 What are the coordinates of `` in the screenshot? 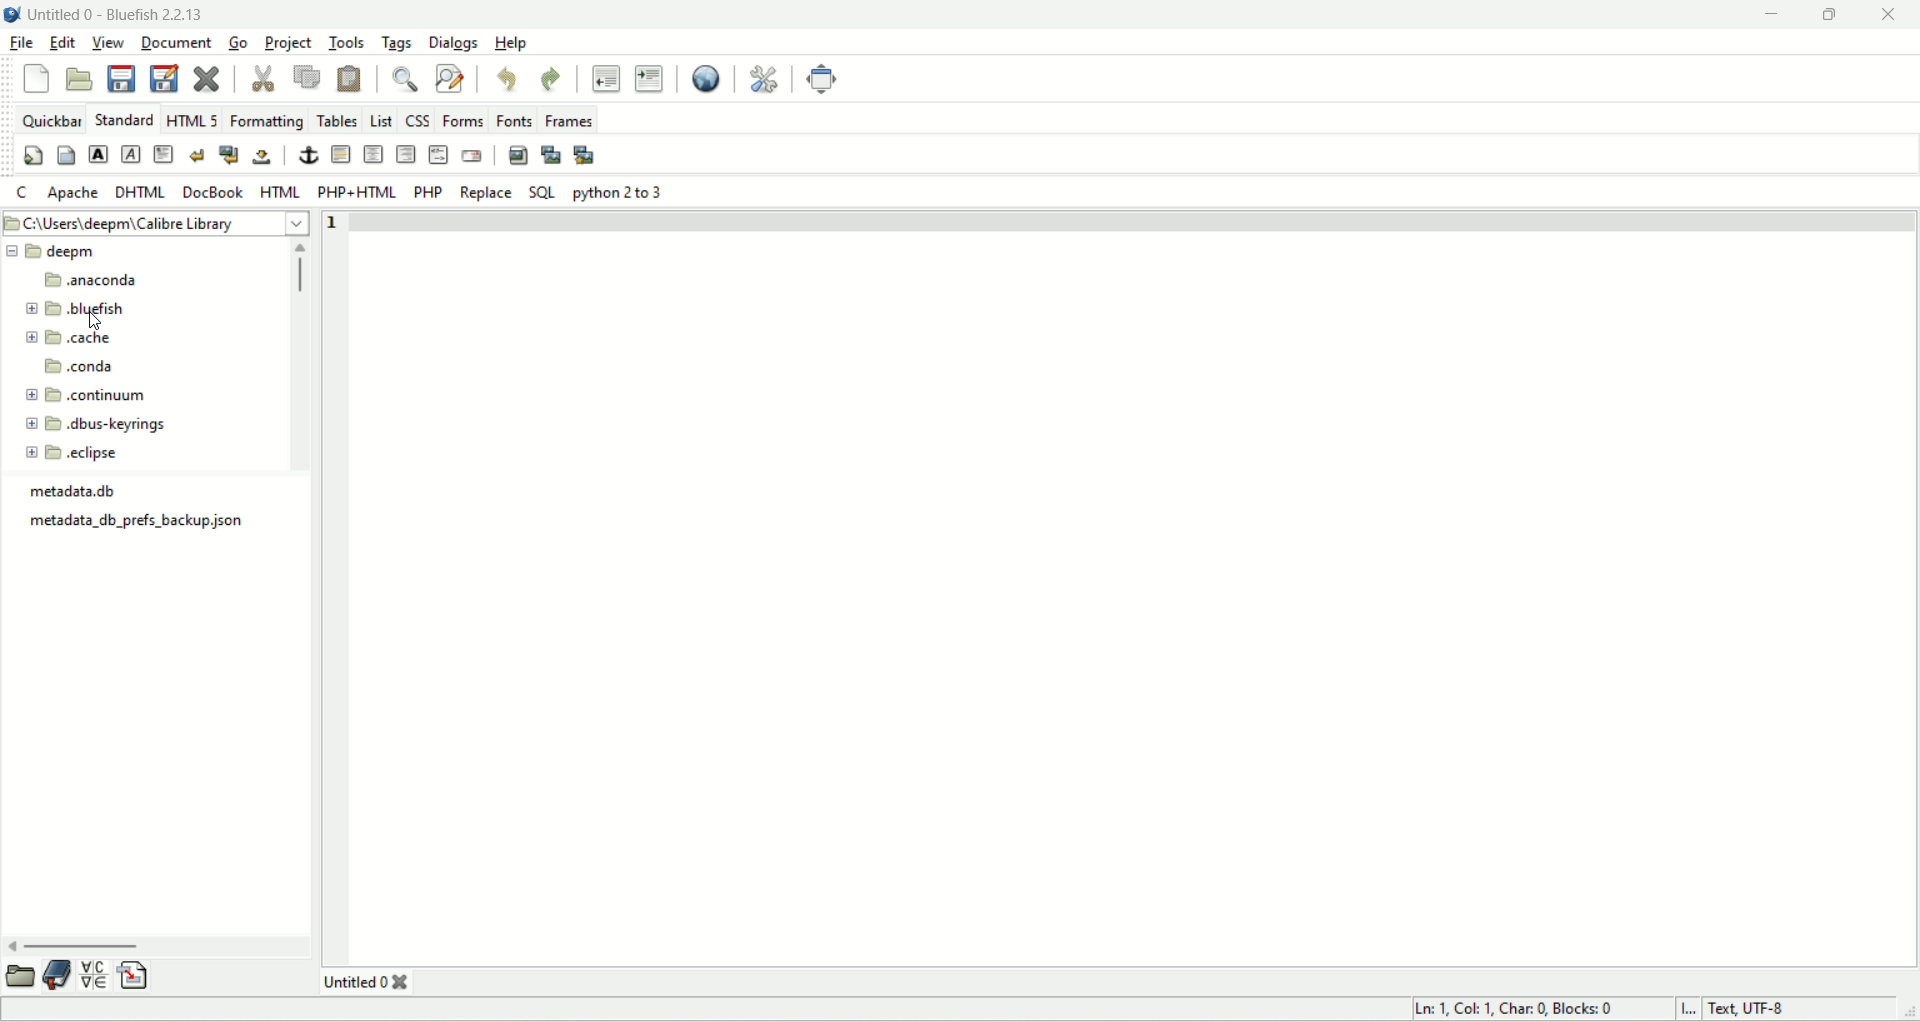 It's located at (79, 491).